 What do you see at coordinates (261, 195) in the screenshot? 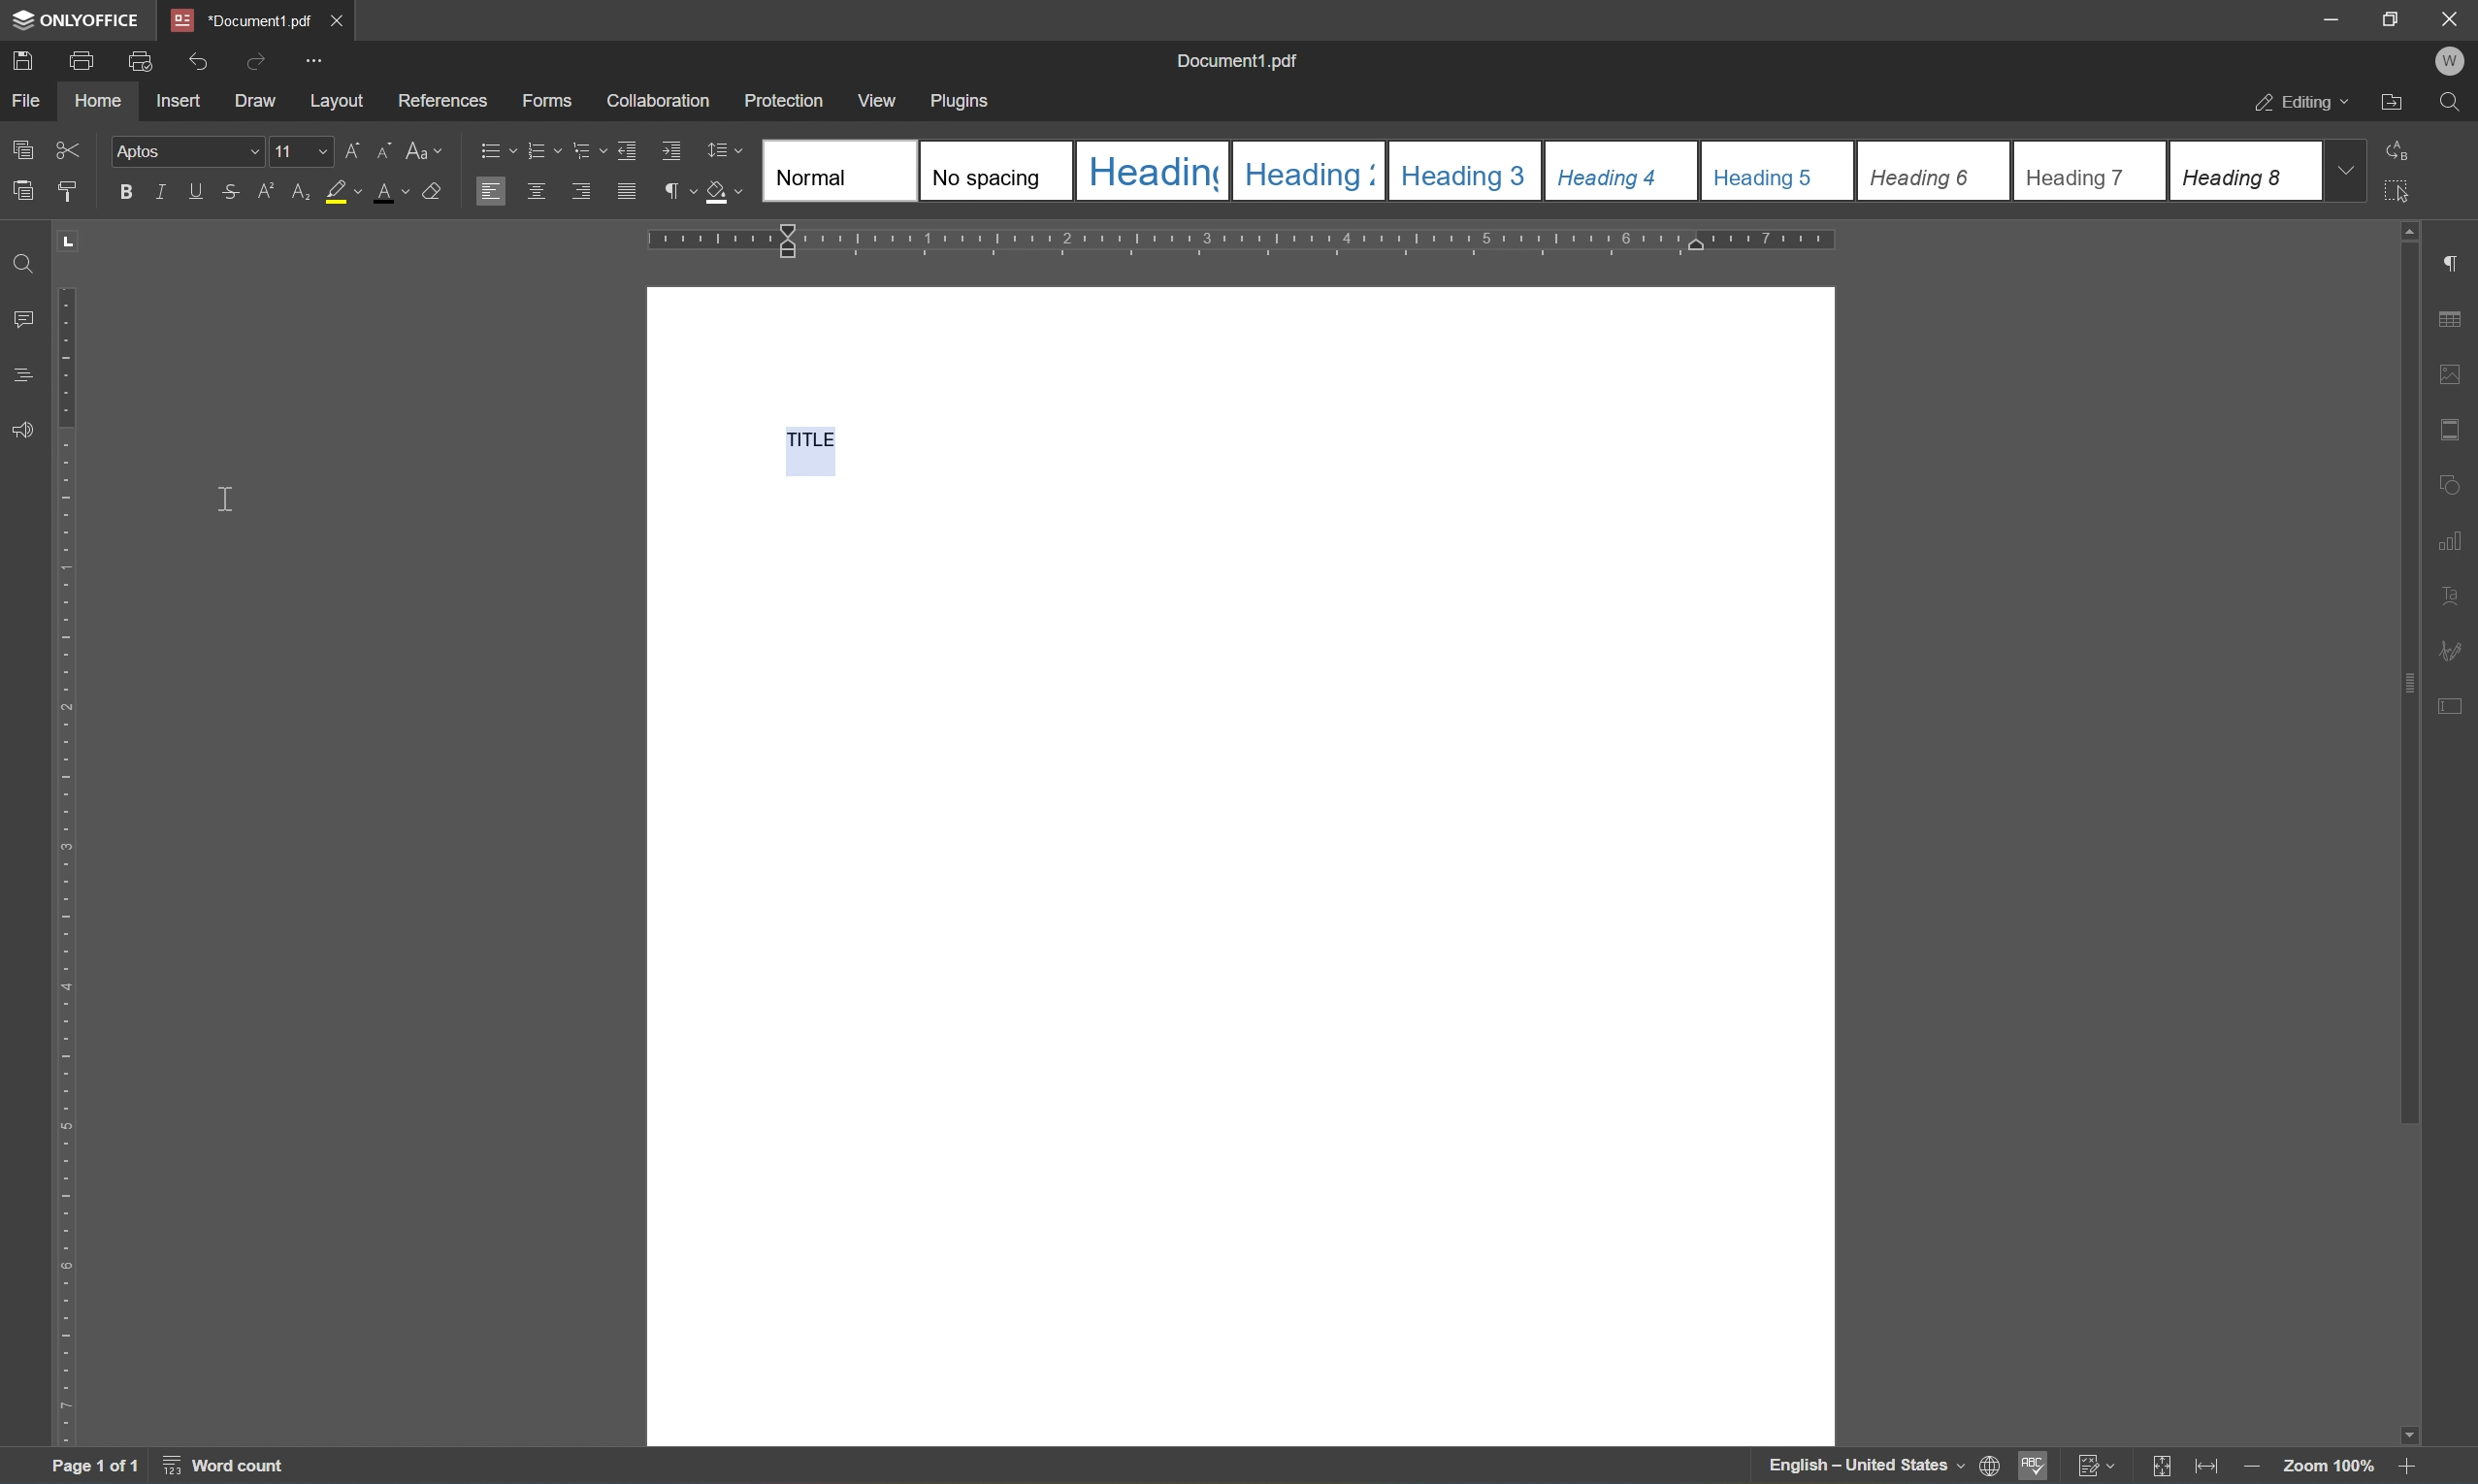
I see `superscript` at bounding box center [261, 195].